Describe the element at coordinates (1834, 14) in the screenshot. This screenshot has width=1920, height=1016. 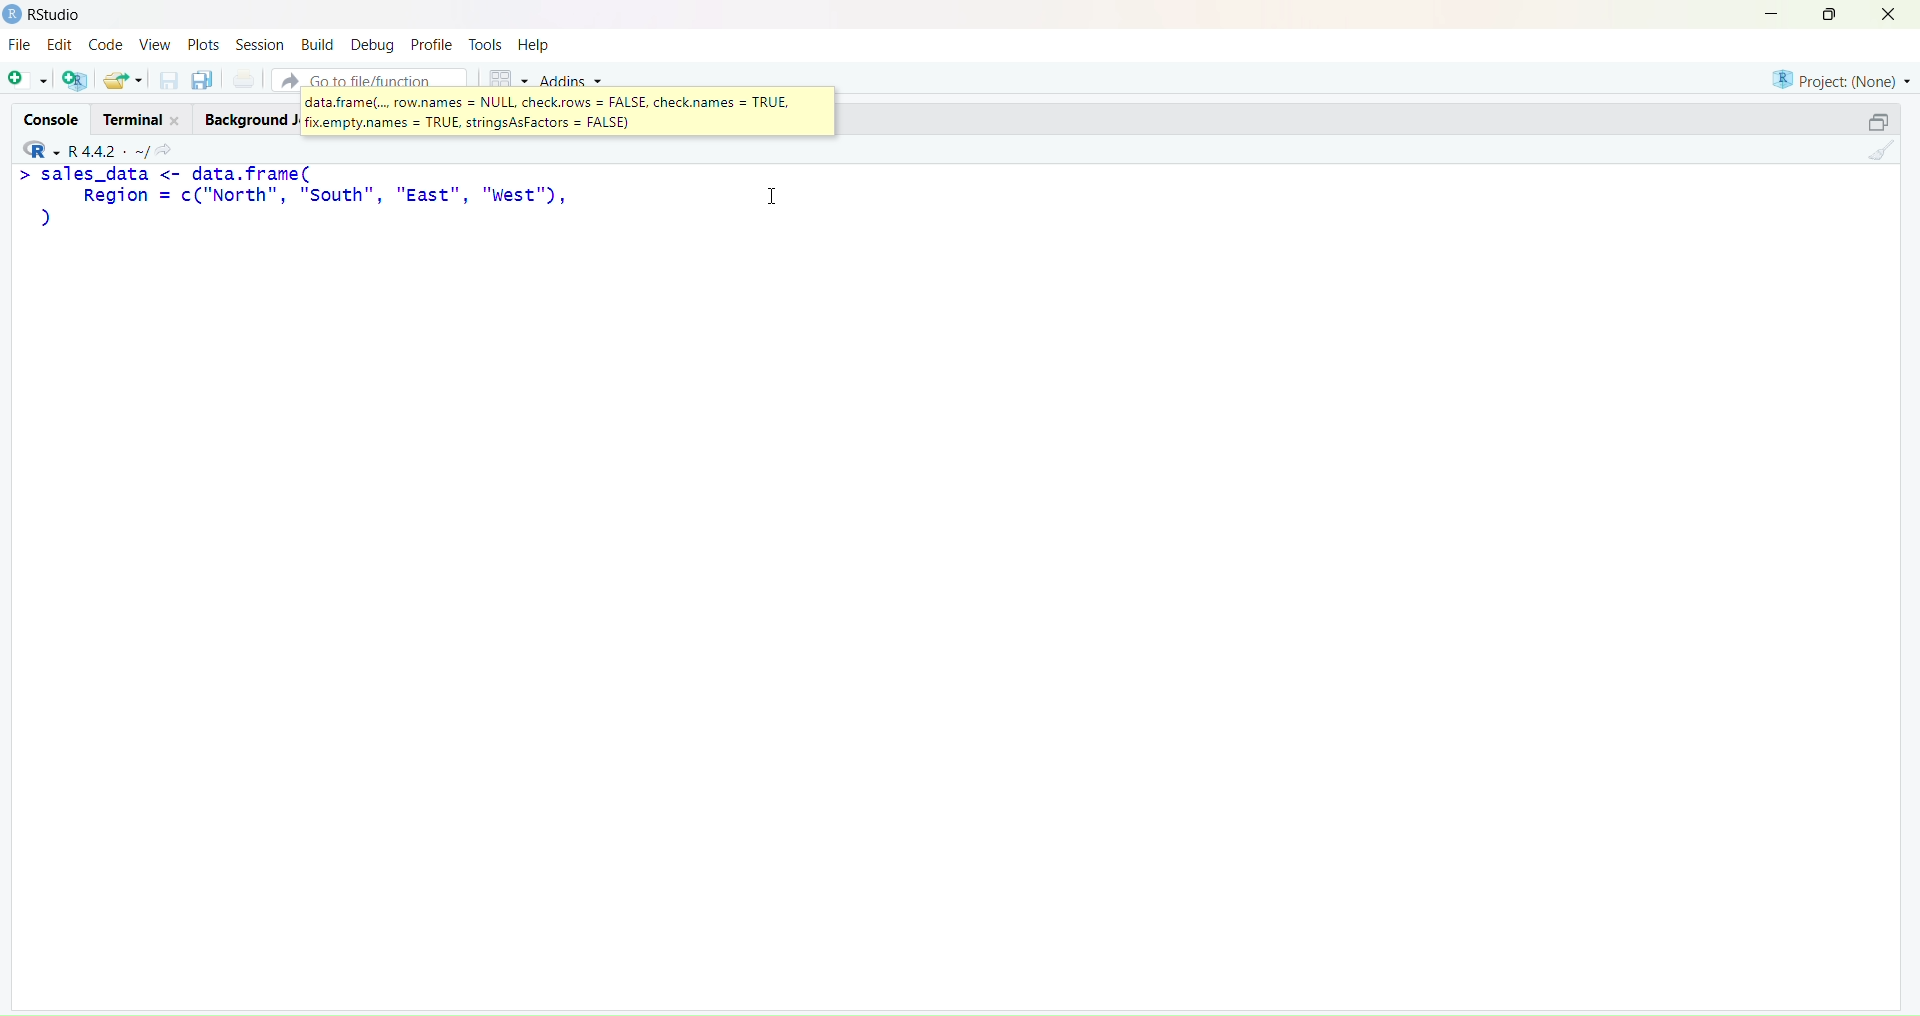
I see `maximise` at that location.